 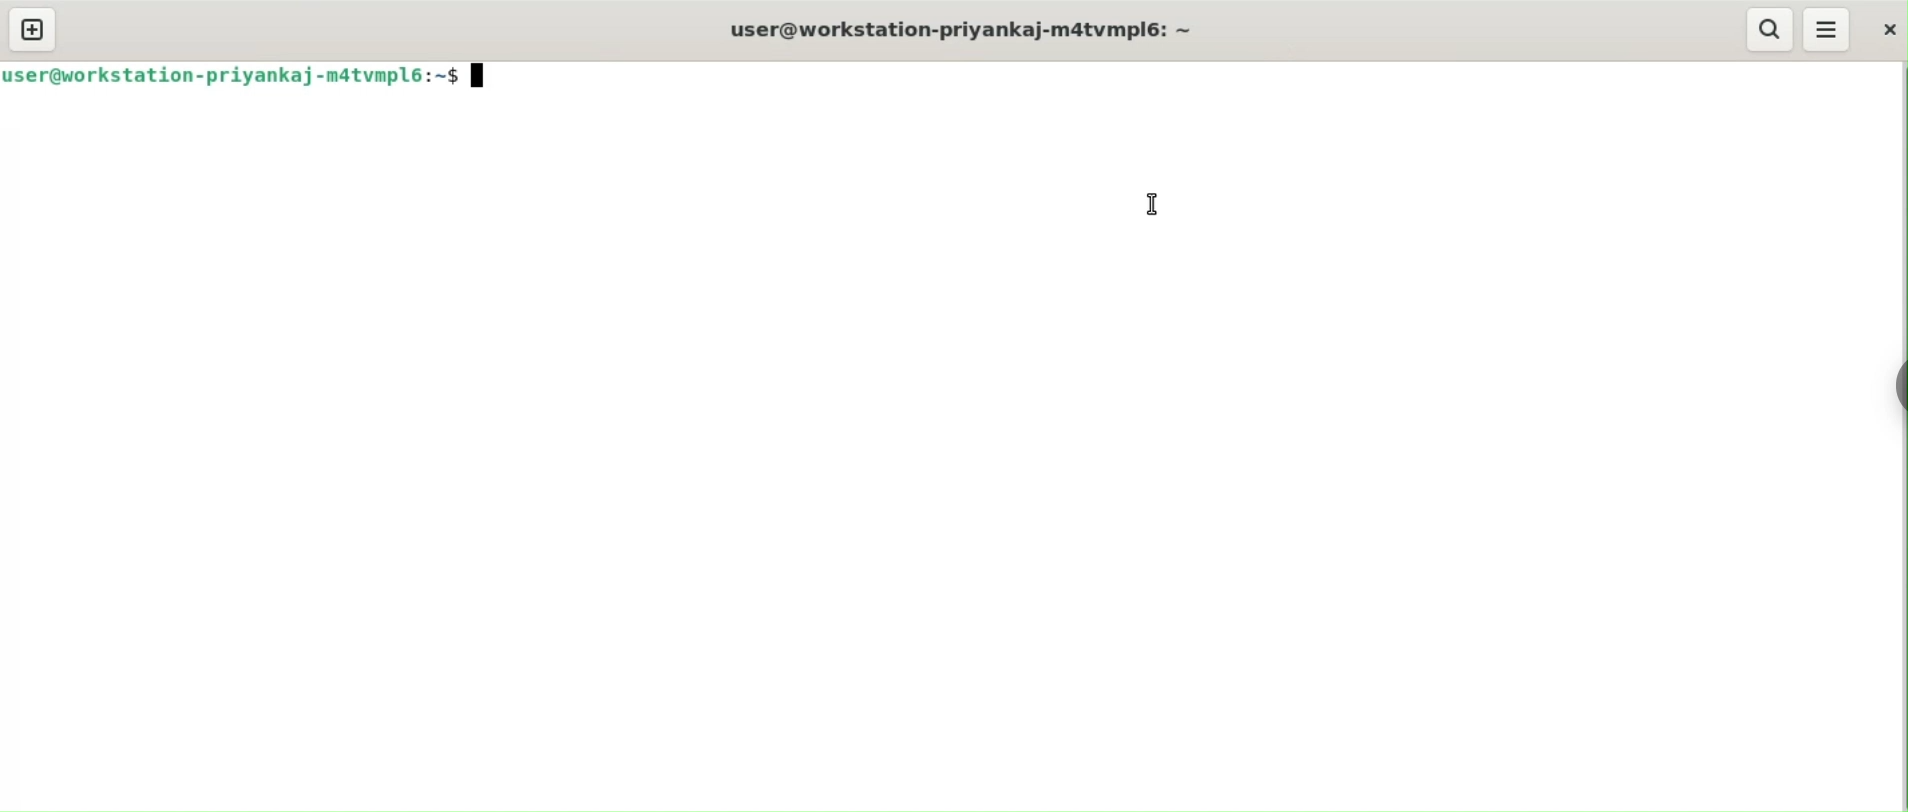 I want to click on user@workstation-priyankaj-m4tvmplé: ~, so click(x=974, y=39).